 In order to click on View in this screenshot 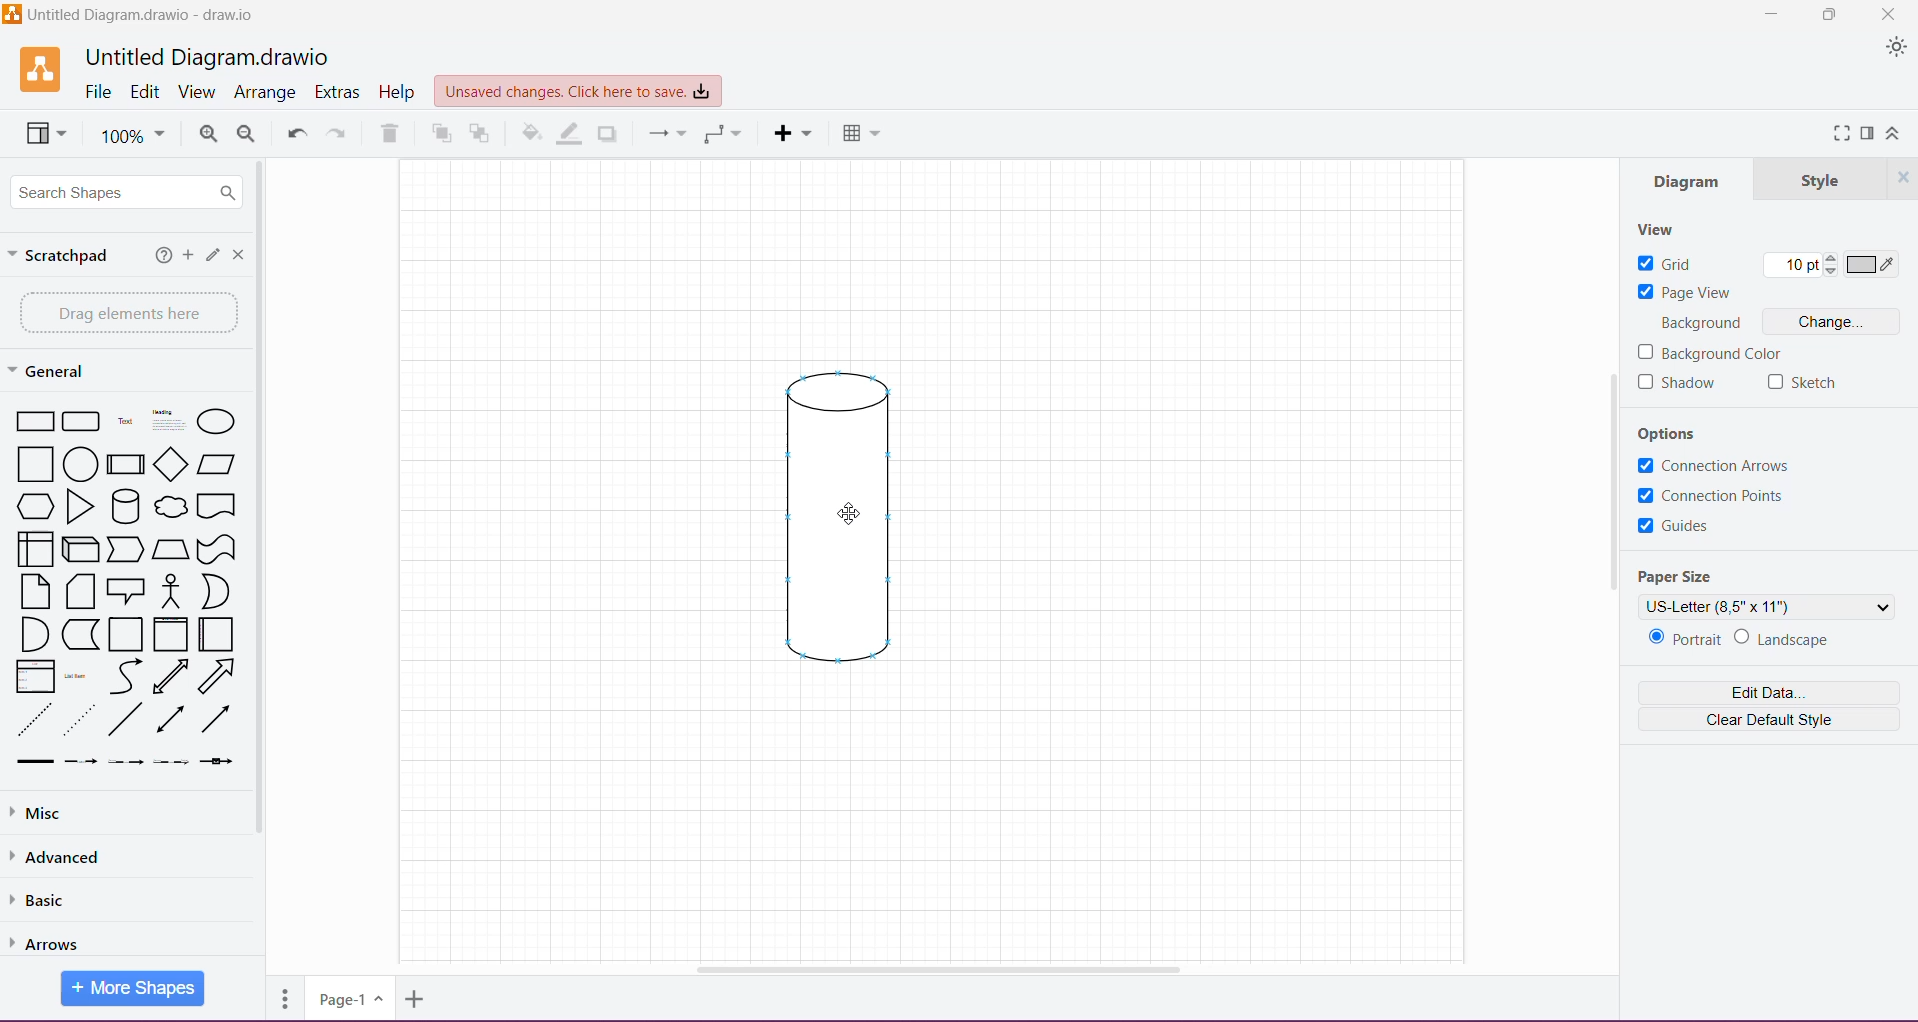, I will do `click(199, 92)`.